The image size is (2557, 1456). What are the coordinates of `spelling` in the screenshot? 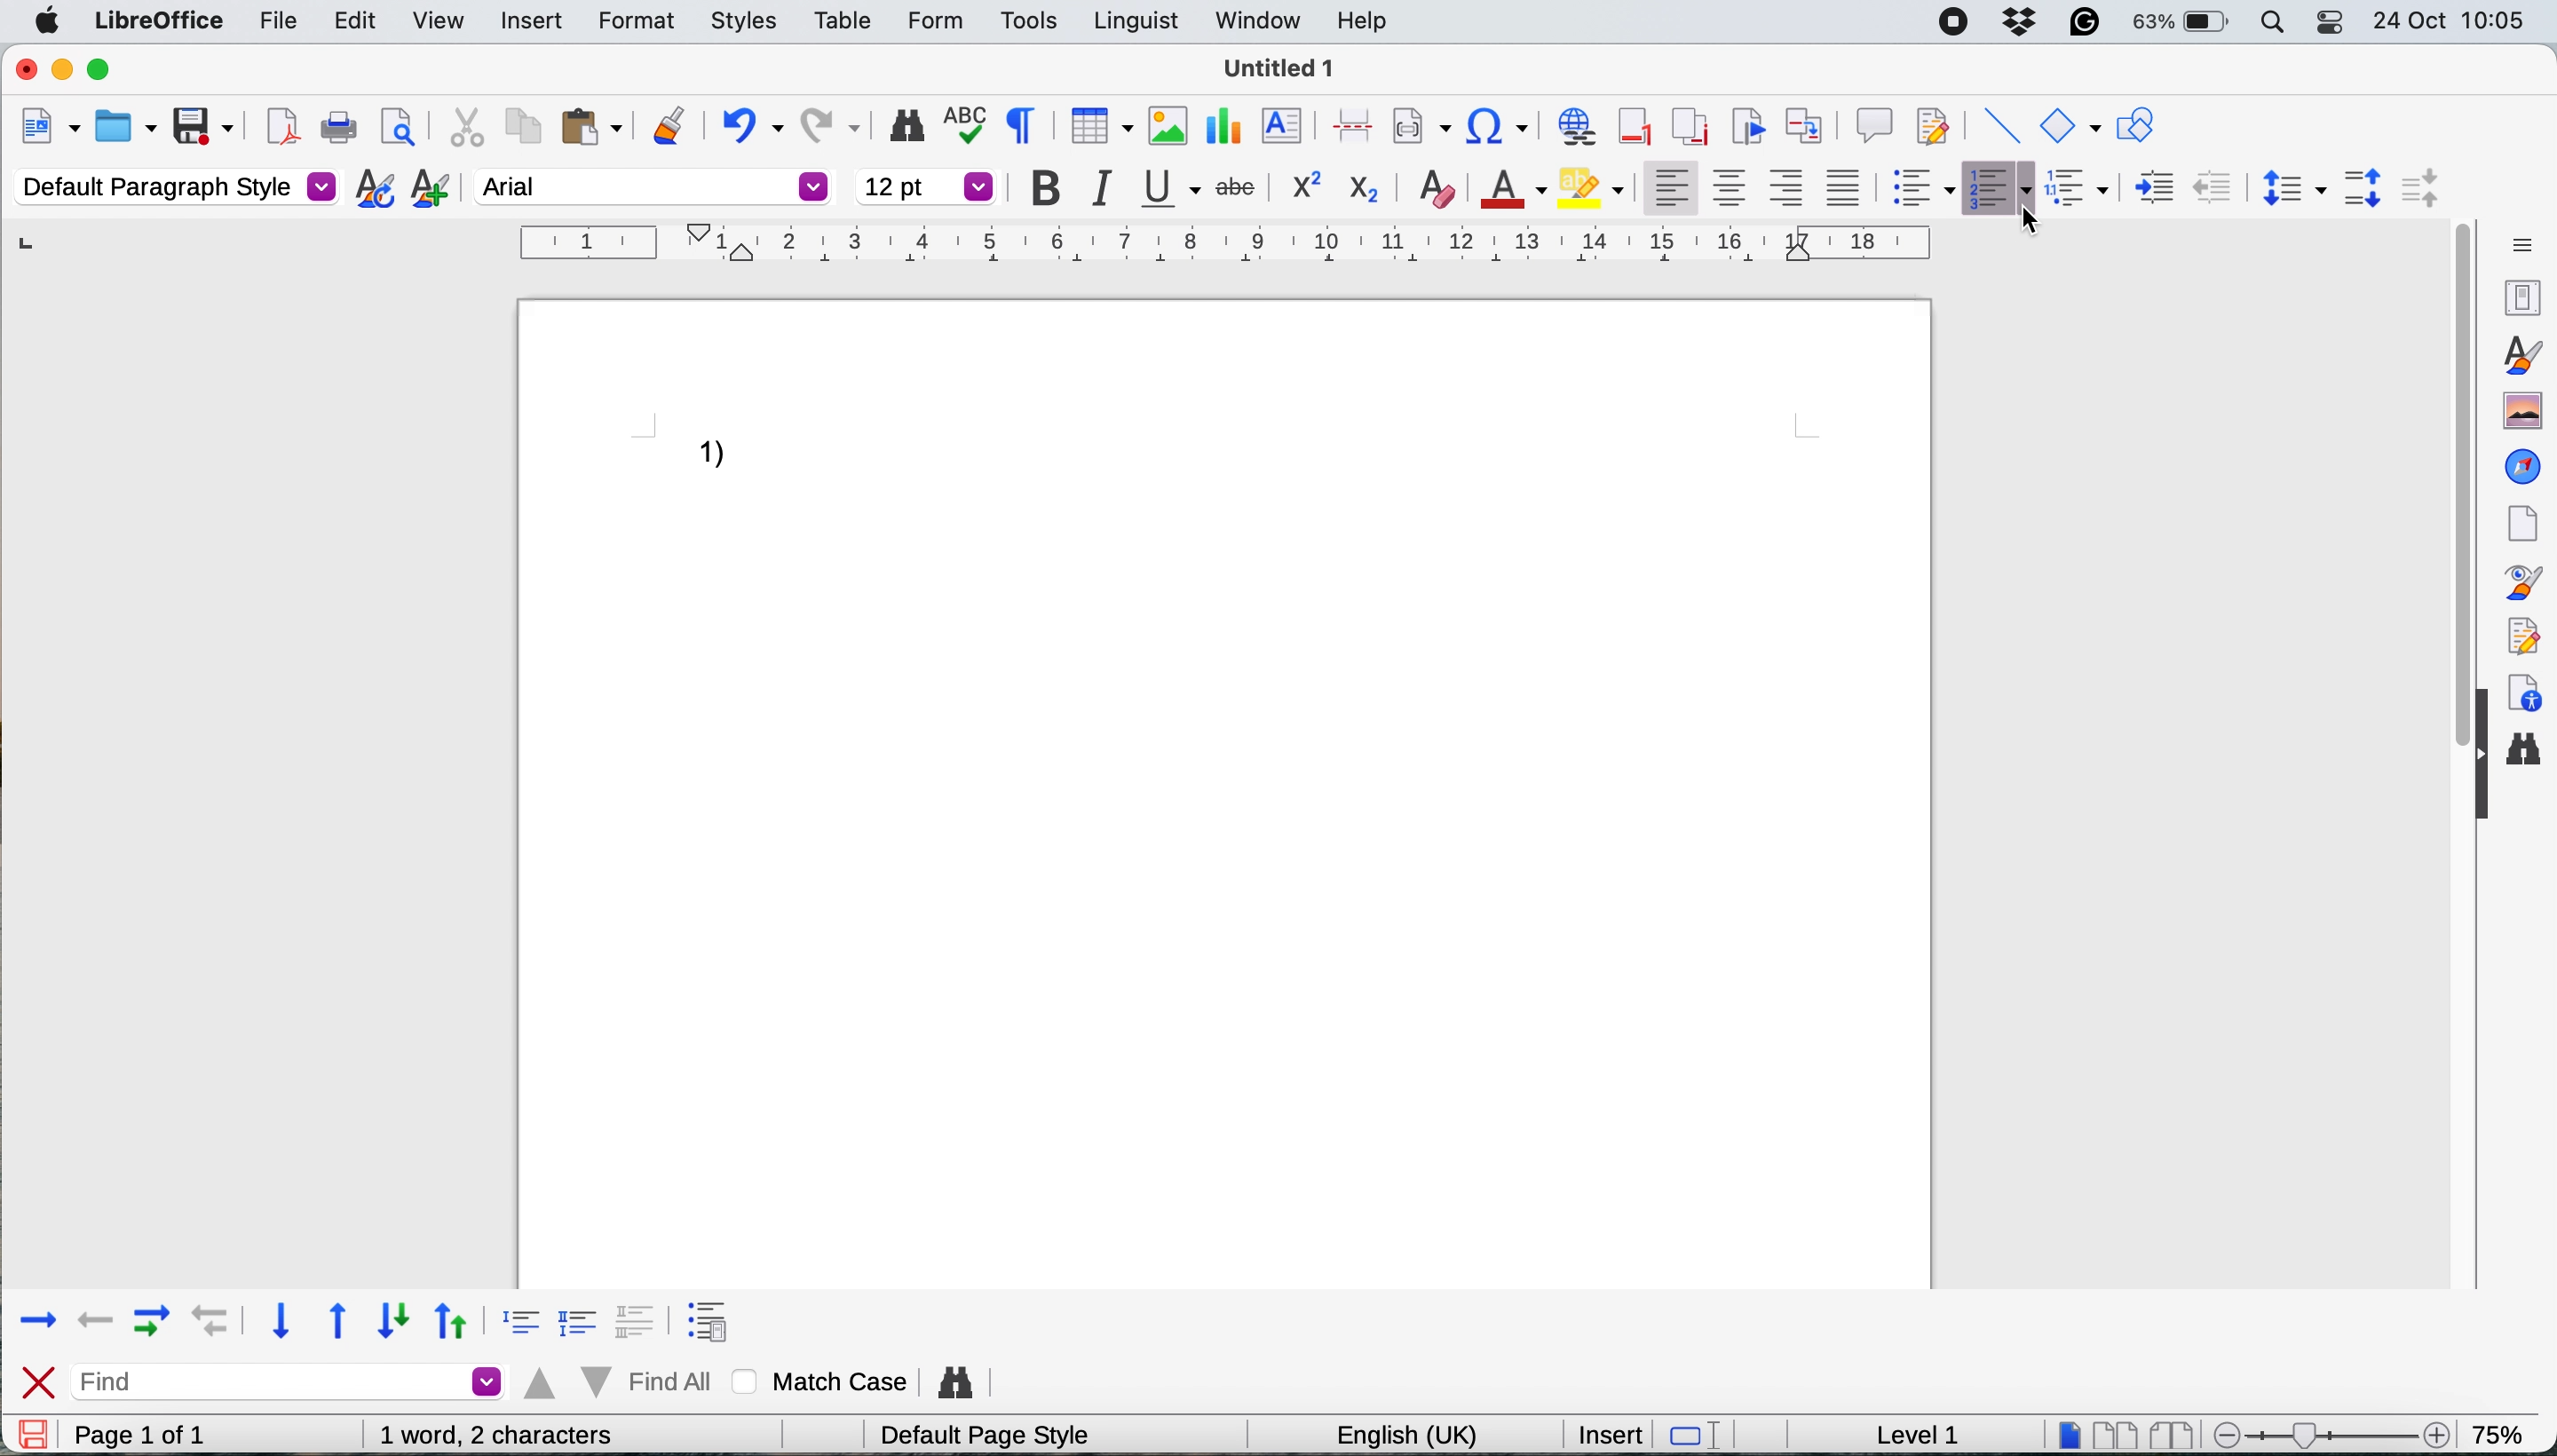 It's located at (971, 124).